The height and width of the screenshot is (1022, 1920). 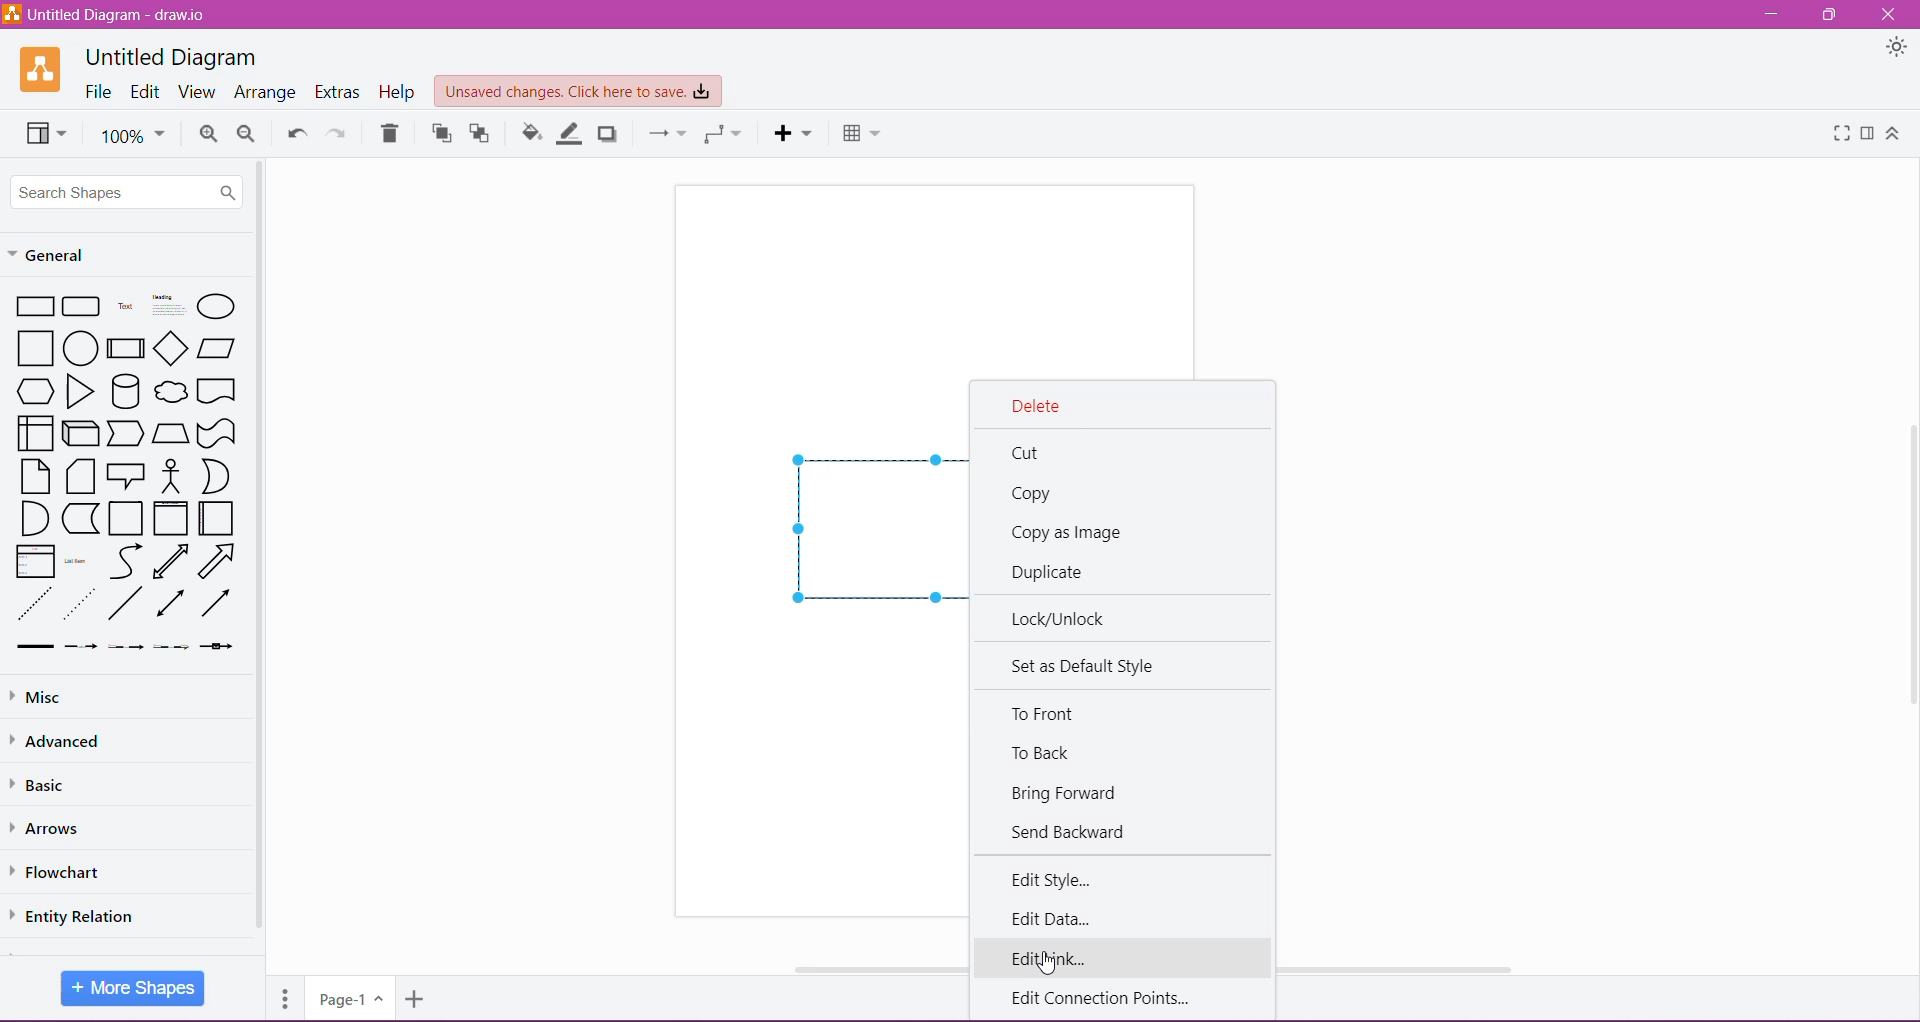 I want to click on More Shapes, so click(x=133, y=988).